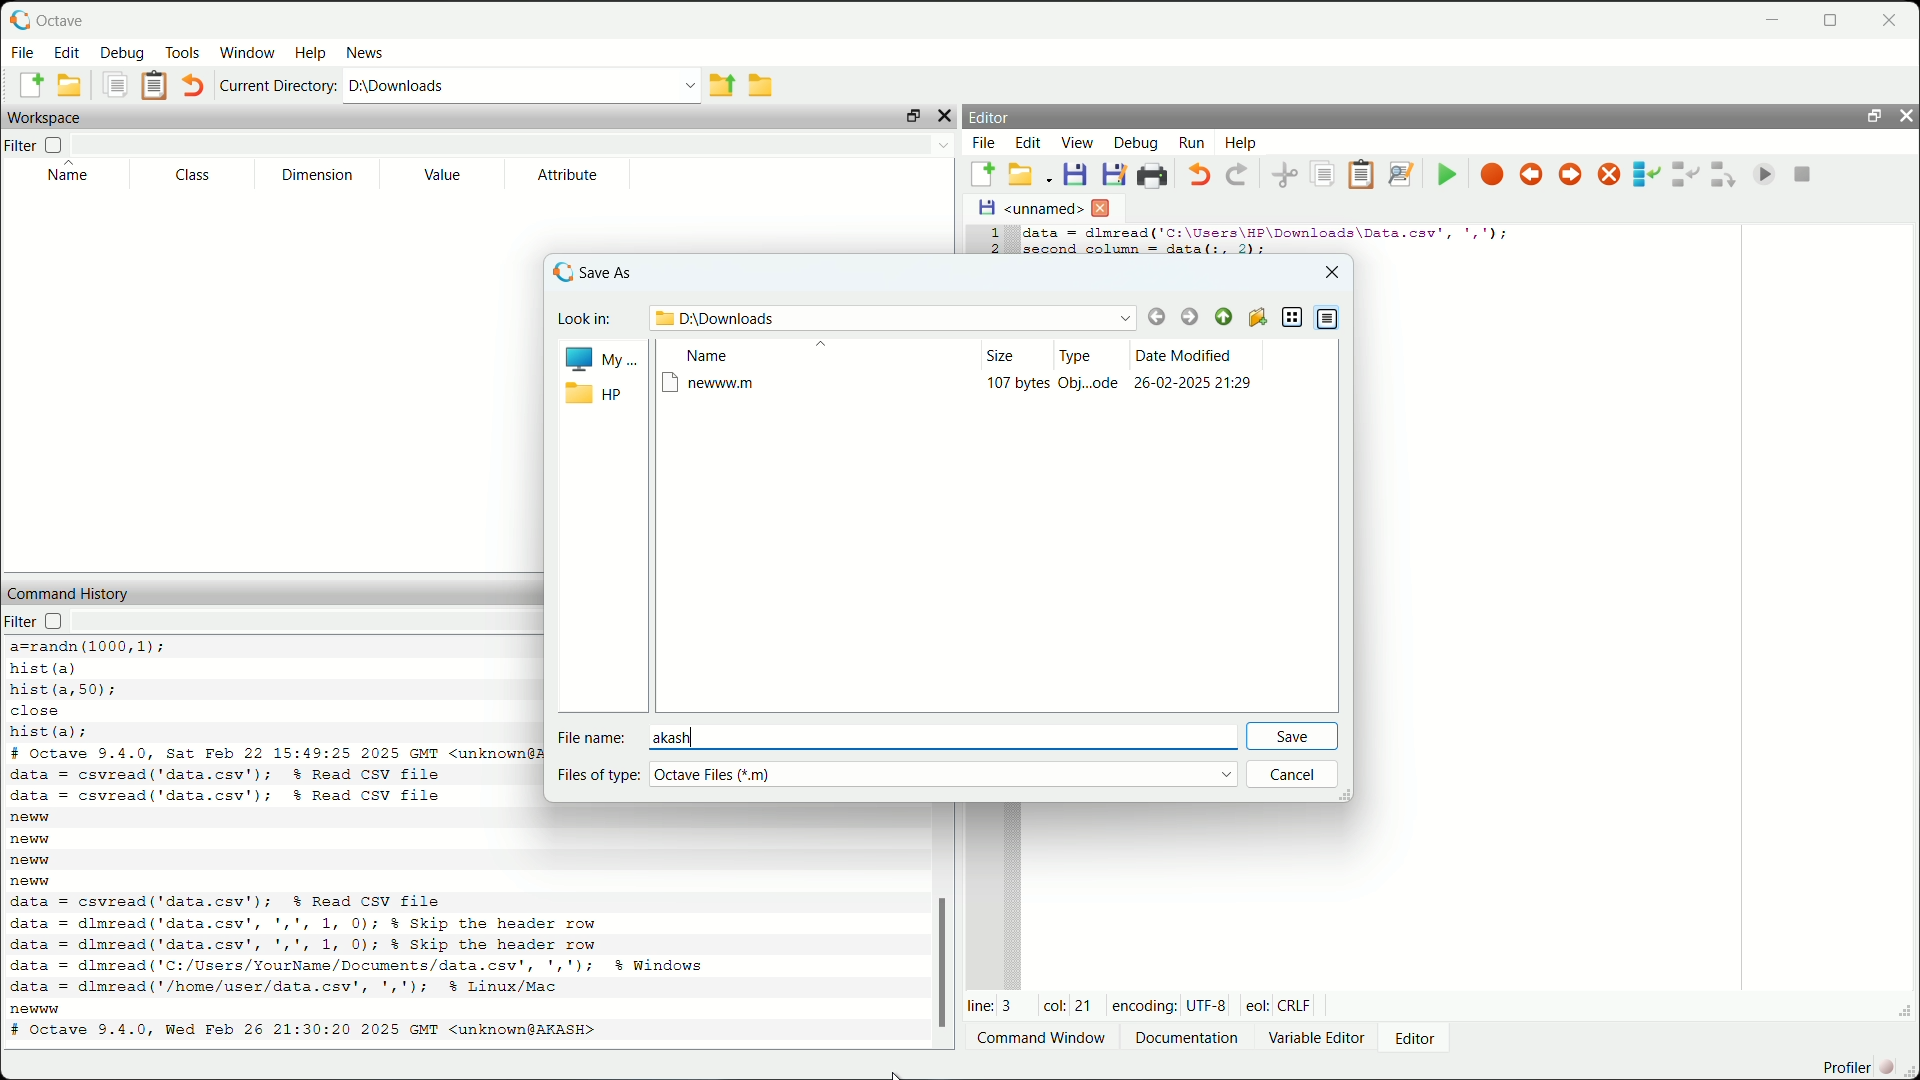  What do you see at coordinates (1685, 177) in the screenshot?
I see `step in` at bounding box center [1685, 177].